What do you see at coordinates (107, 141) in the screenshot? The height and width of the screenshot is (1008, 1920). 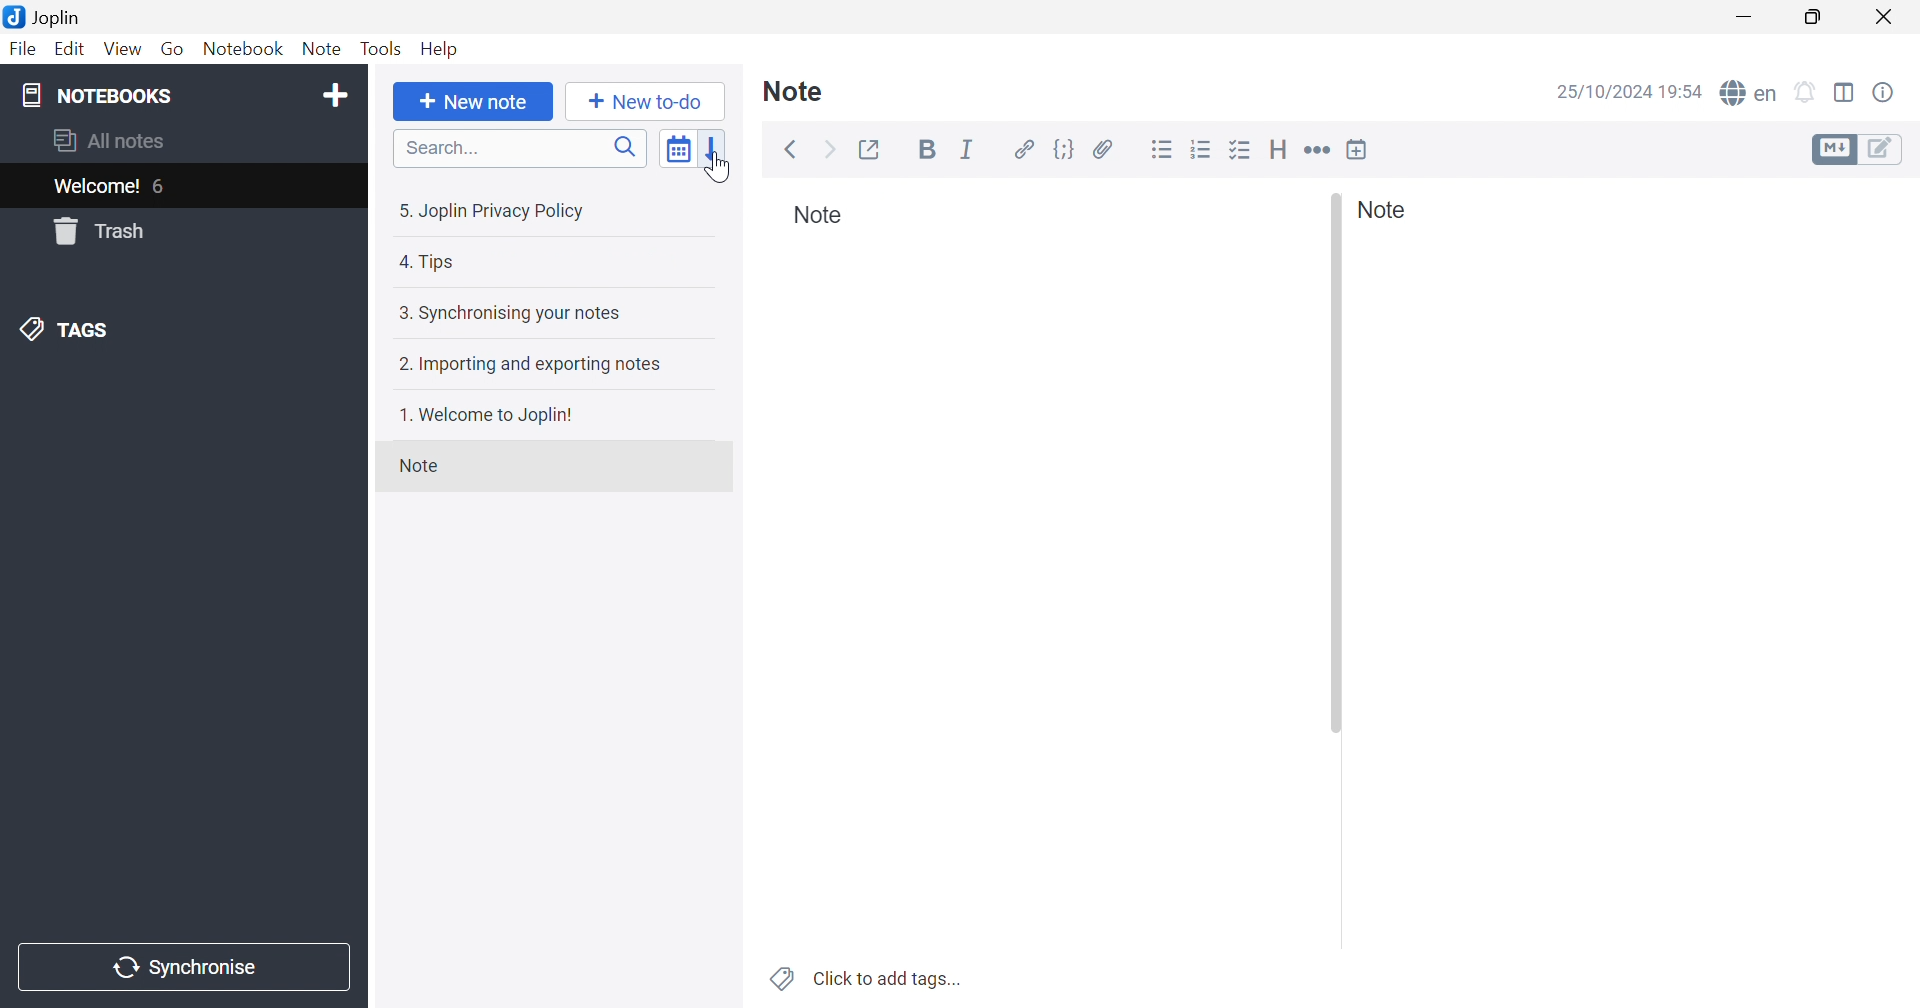 I see `All notes` at bounding box center [107, 141].